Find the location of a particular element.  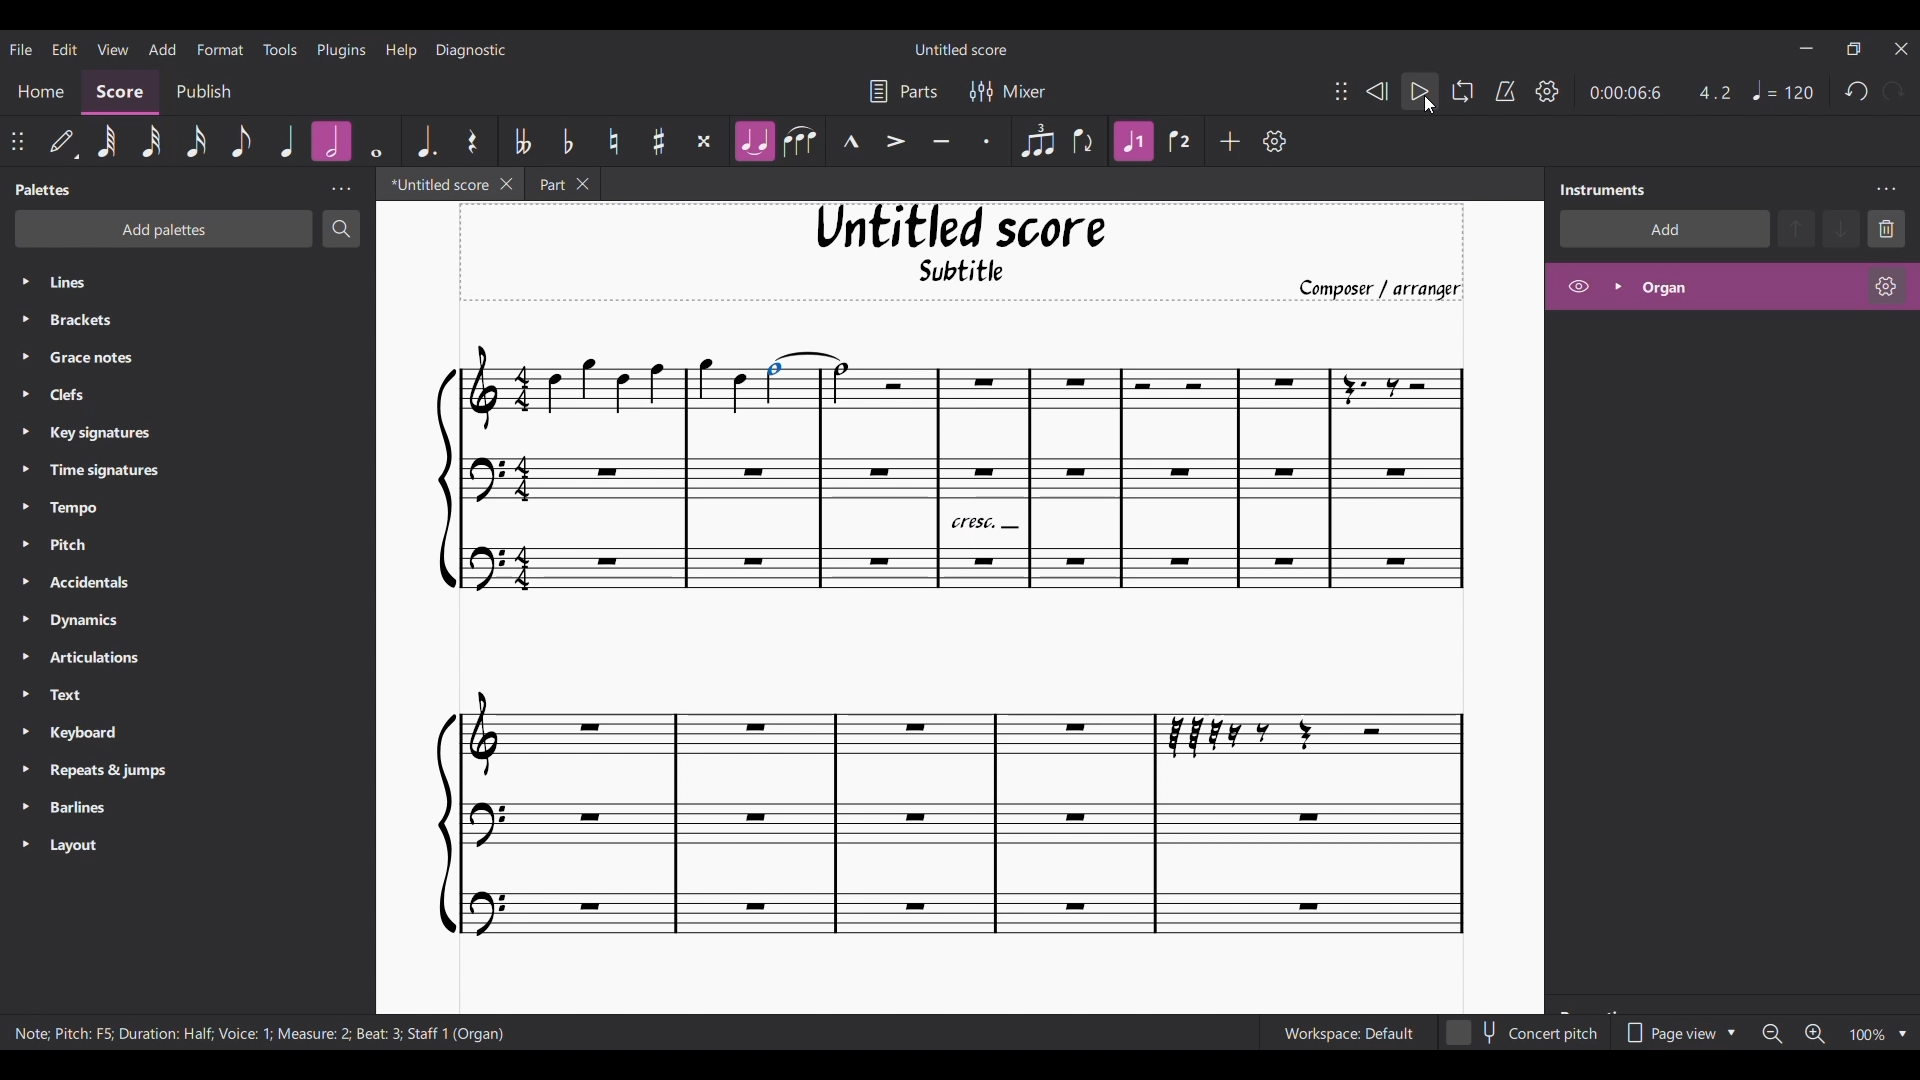

Home section is located at coordinates (40, 93).